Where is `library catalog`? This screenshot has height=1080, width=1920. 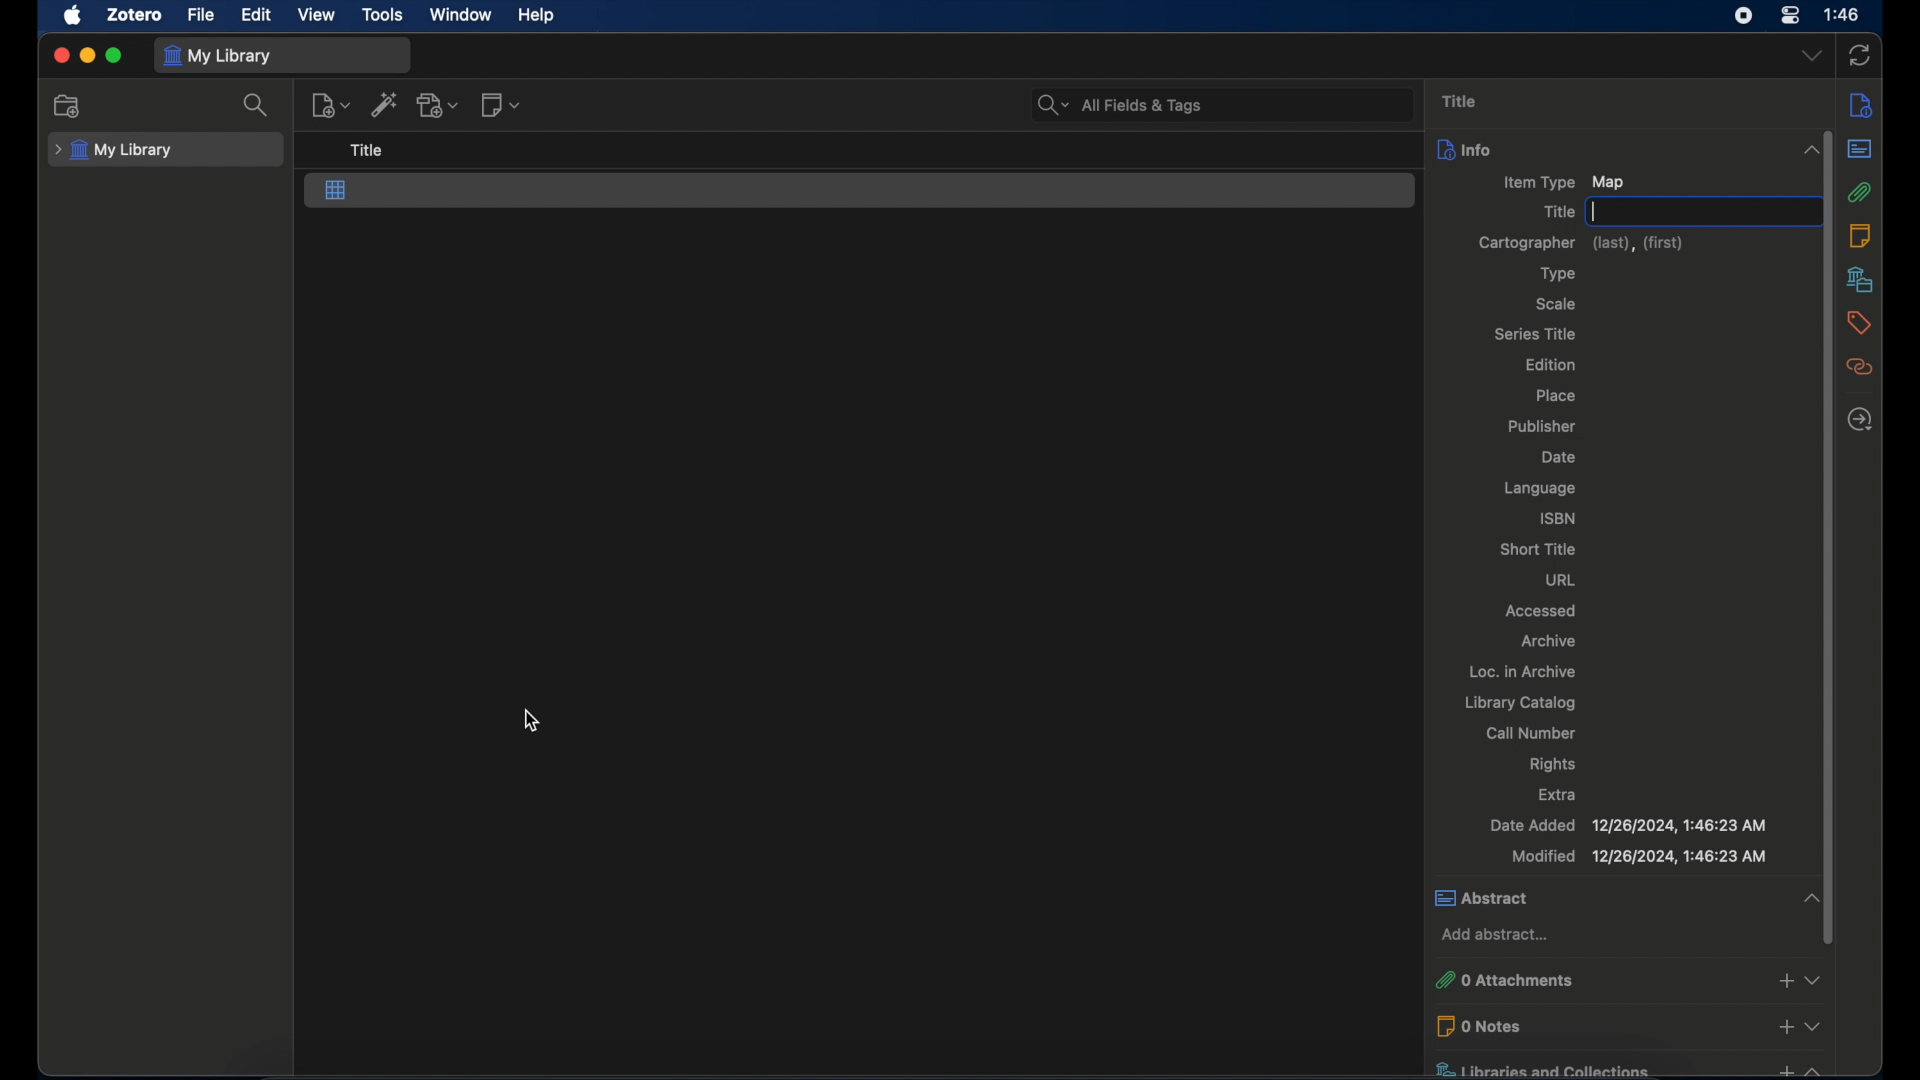
library catalog is located at coordinates (1522, 702).